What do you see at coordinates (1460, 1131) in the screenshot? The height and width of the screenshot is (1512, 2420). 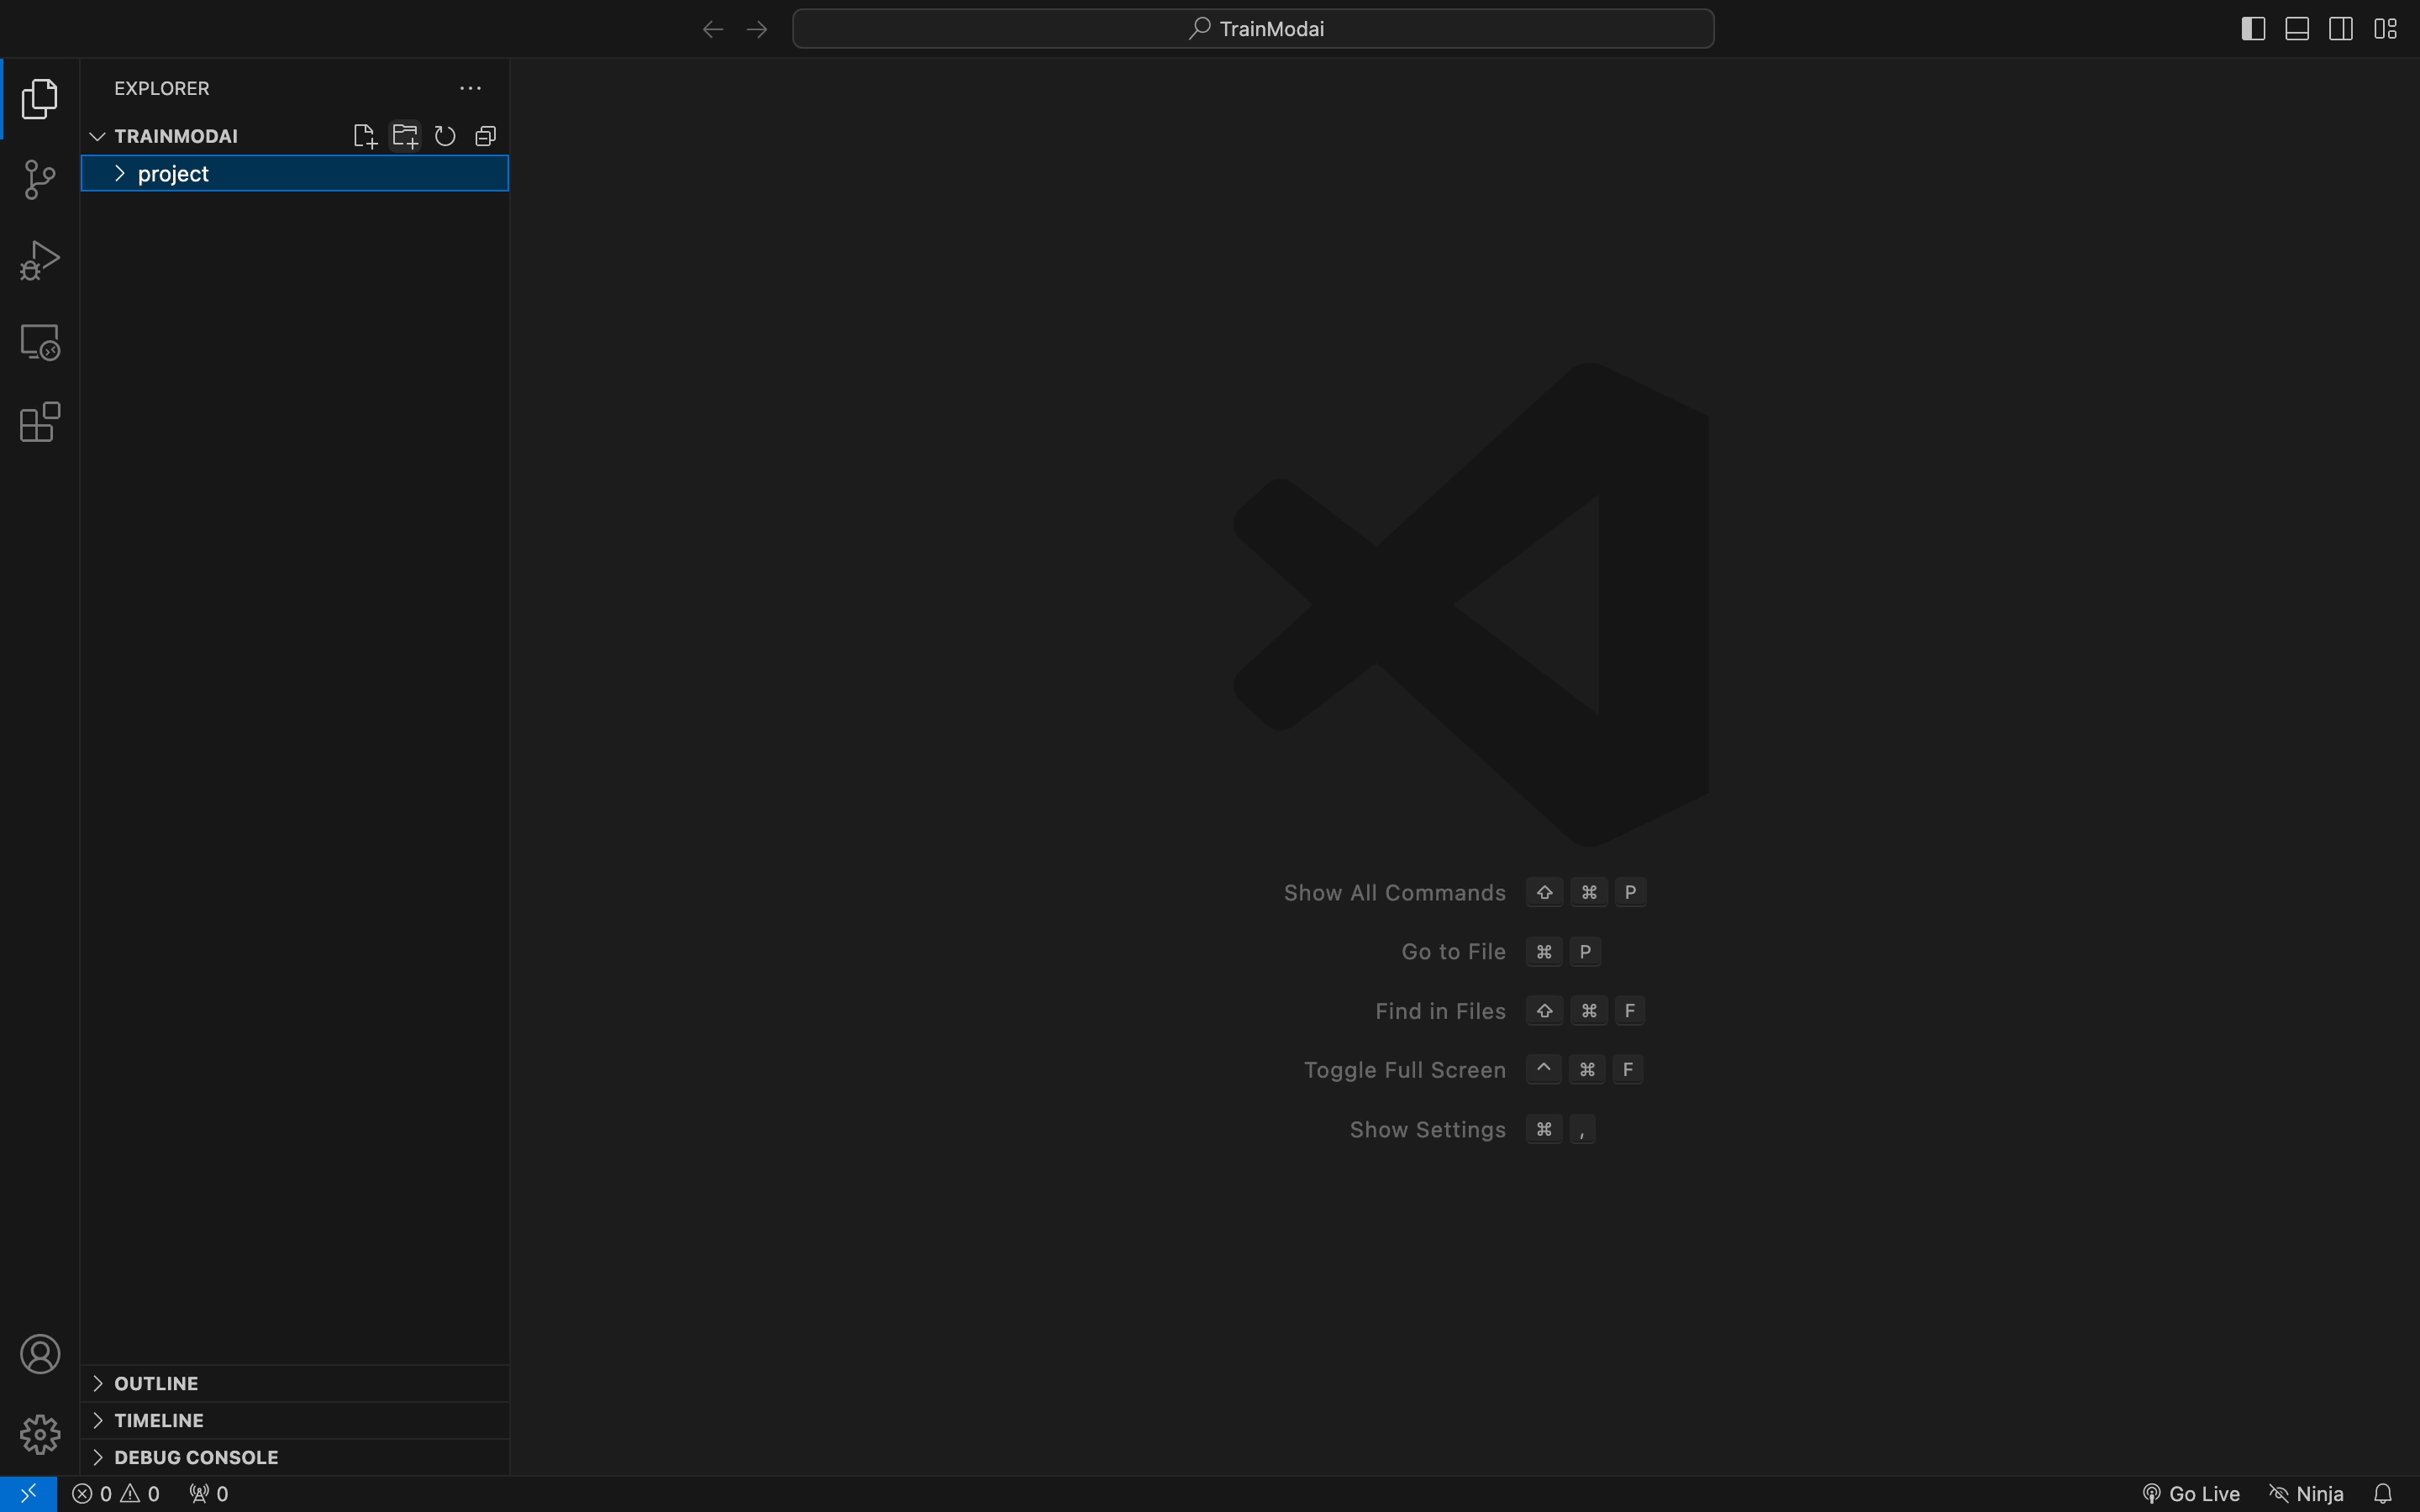 I see `Show settings` at bounding box center [1460, 1131].